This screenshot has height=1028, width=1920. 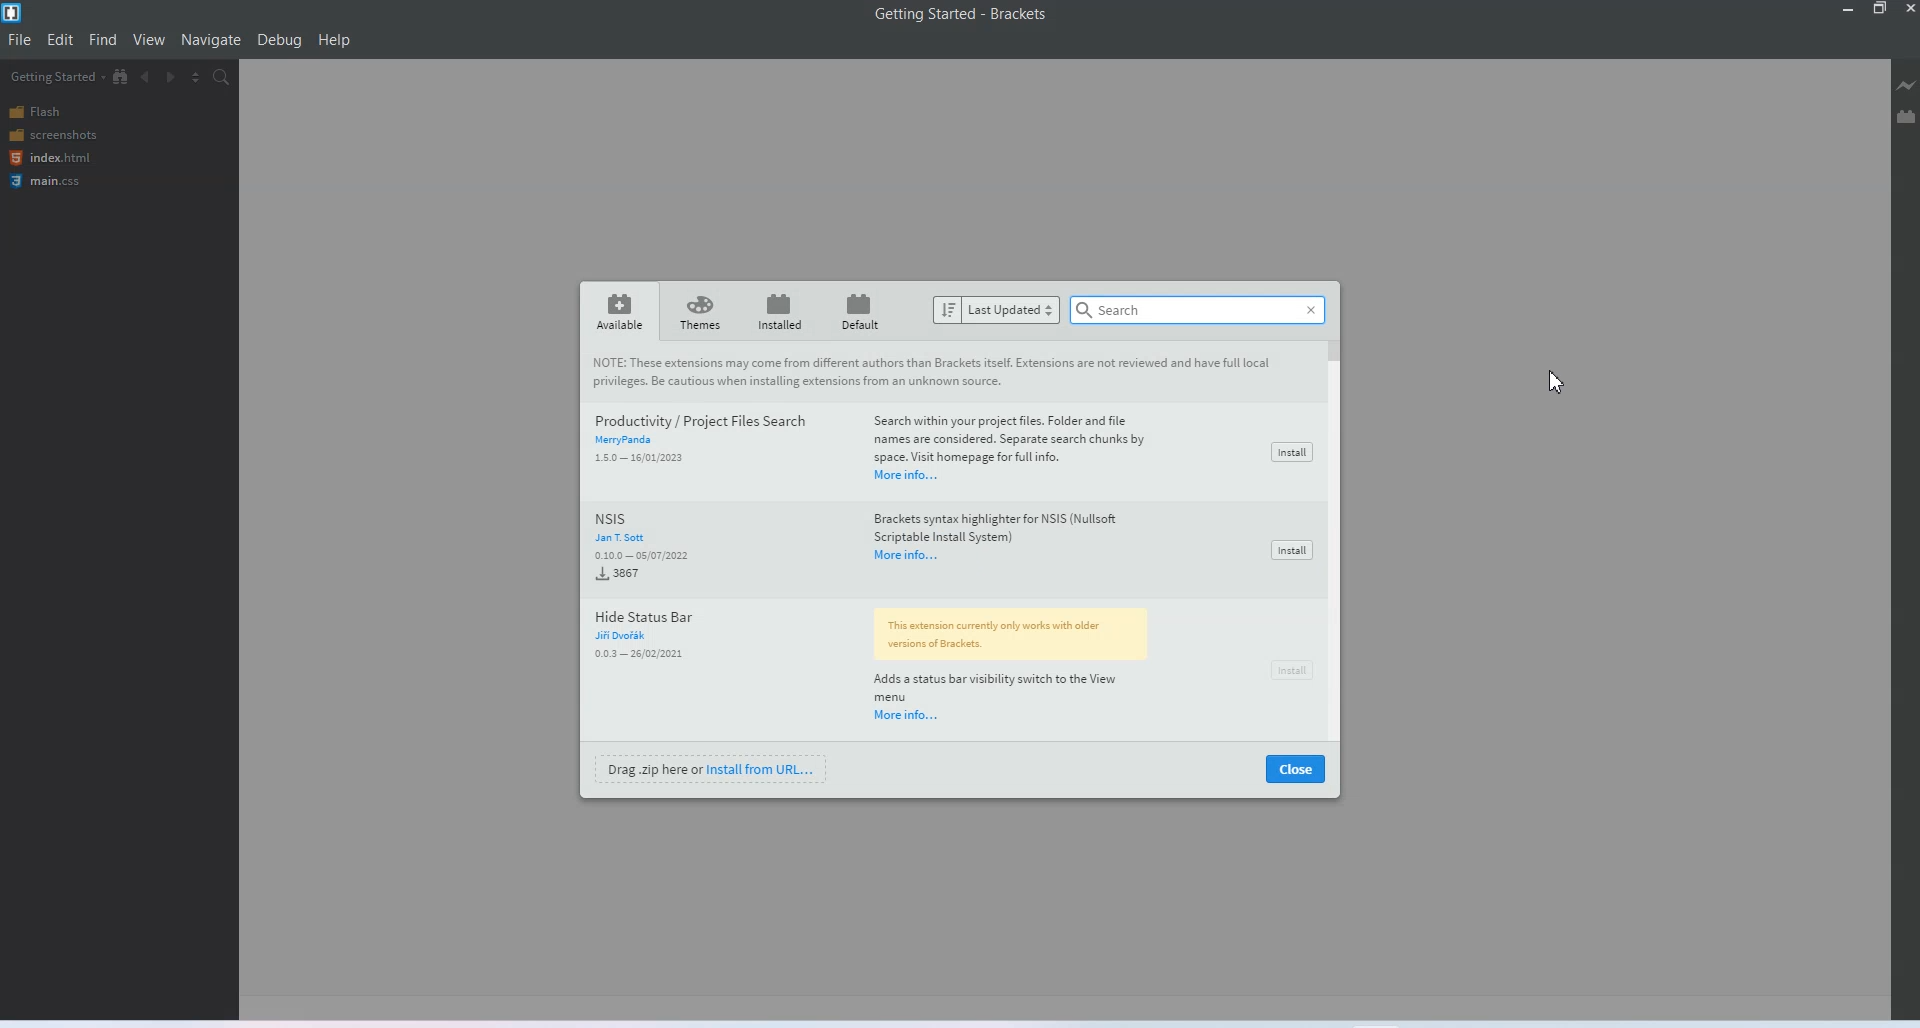 What do you see at coordinates (1293, 451) in the screenshot?
I see `Install` at bounding box center [1293, 451].